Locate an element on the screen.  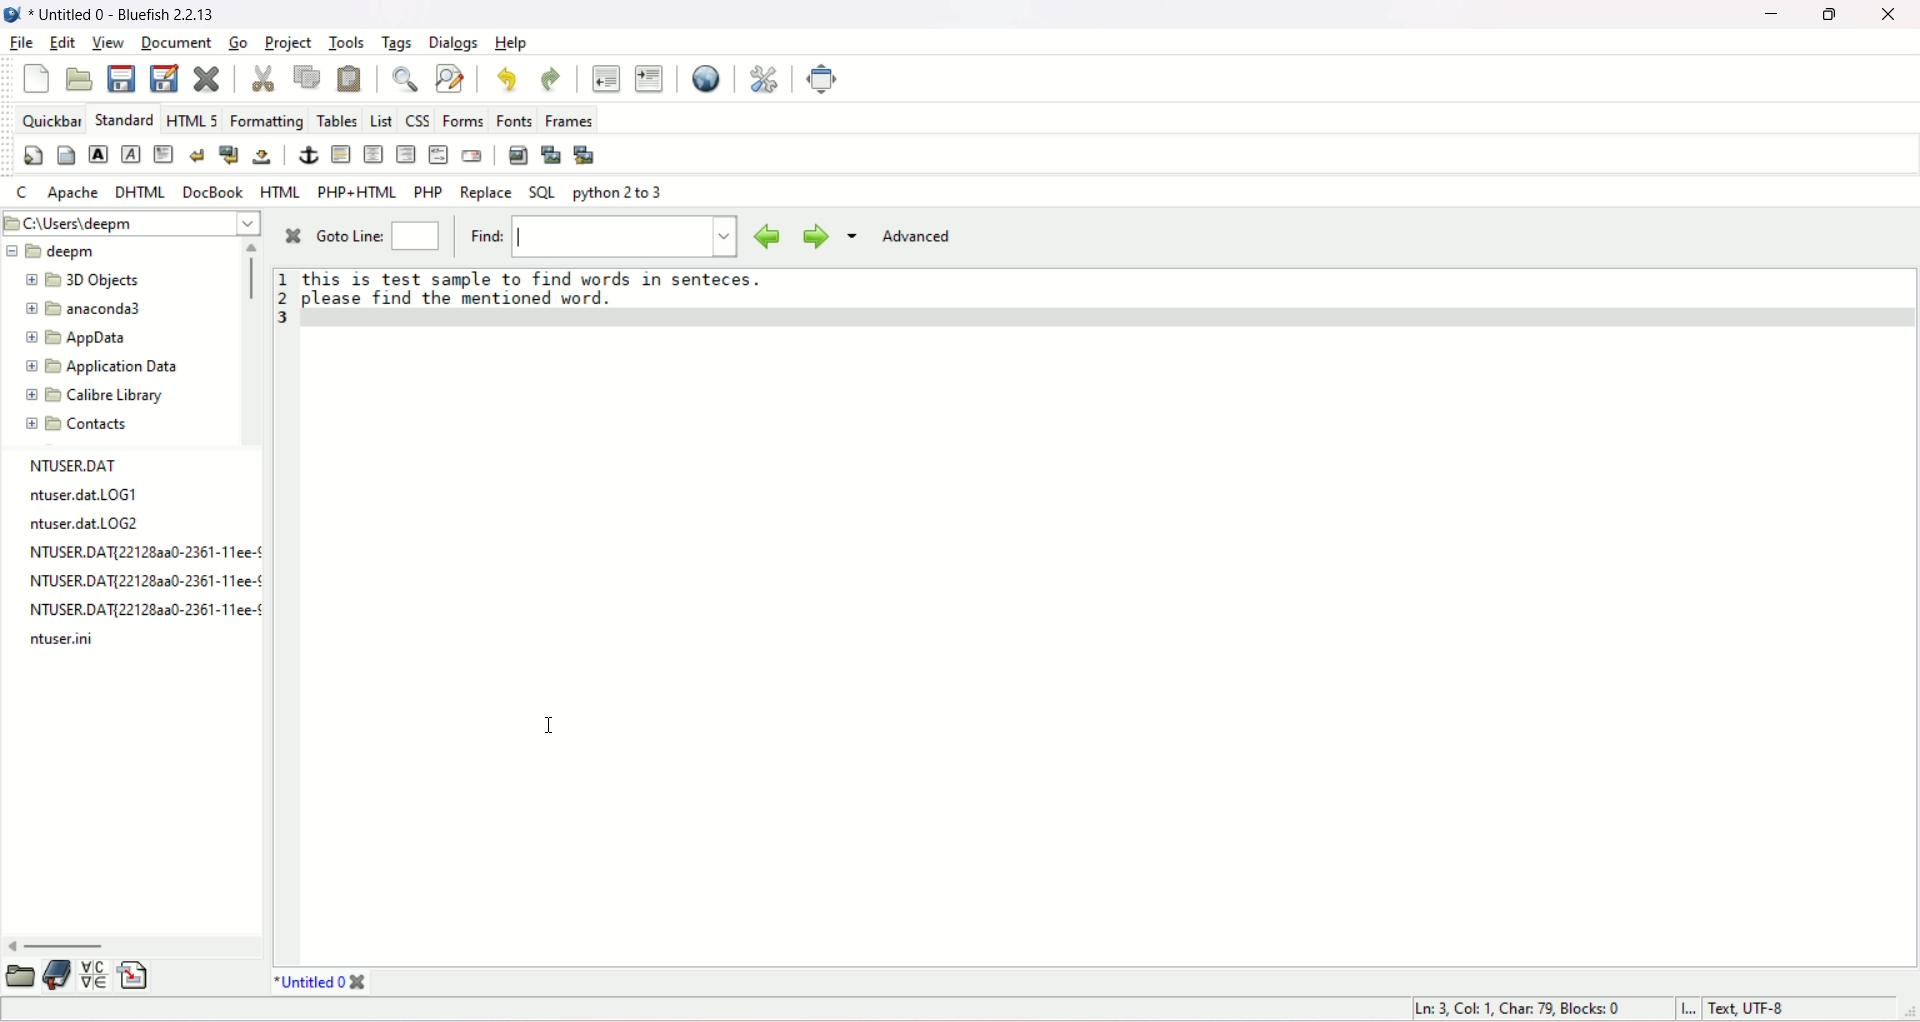
open folder is located at coordinates (18, 975).